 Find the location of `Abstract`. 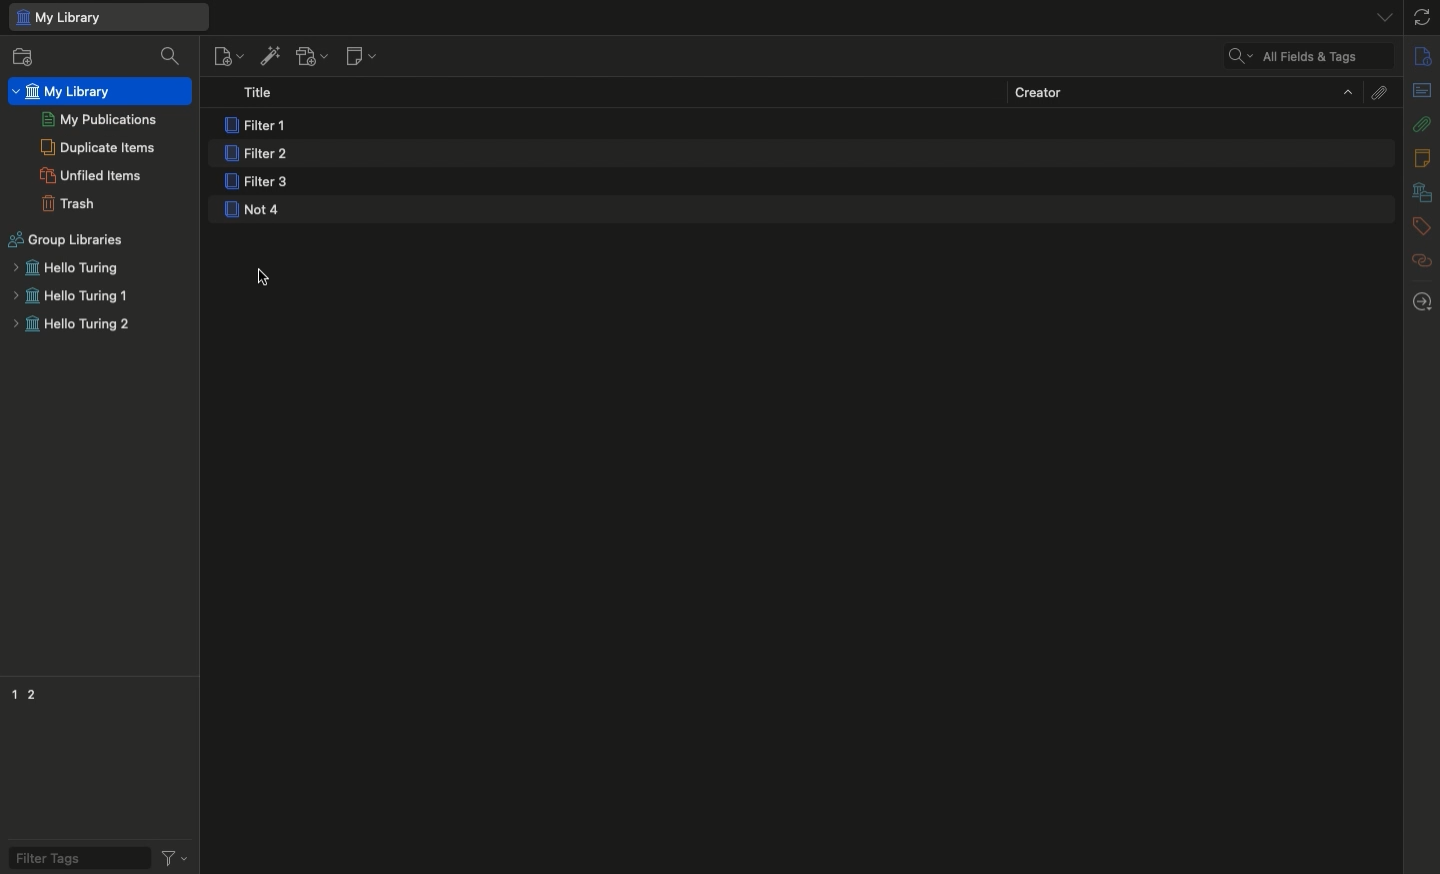

Abstract is located at coordinates (1421, 92).